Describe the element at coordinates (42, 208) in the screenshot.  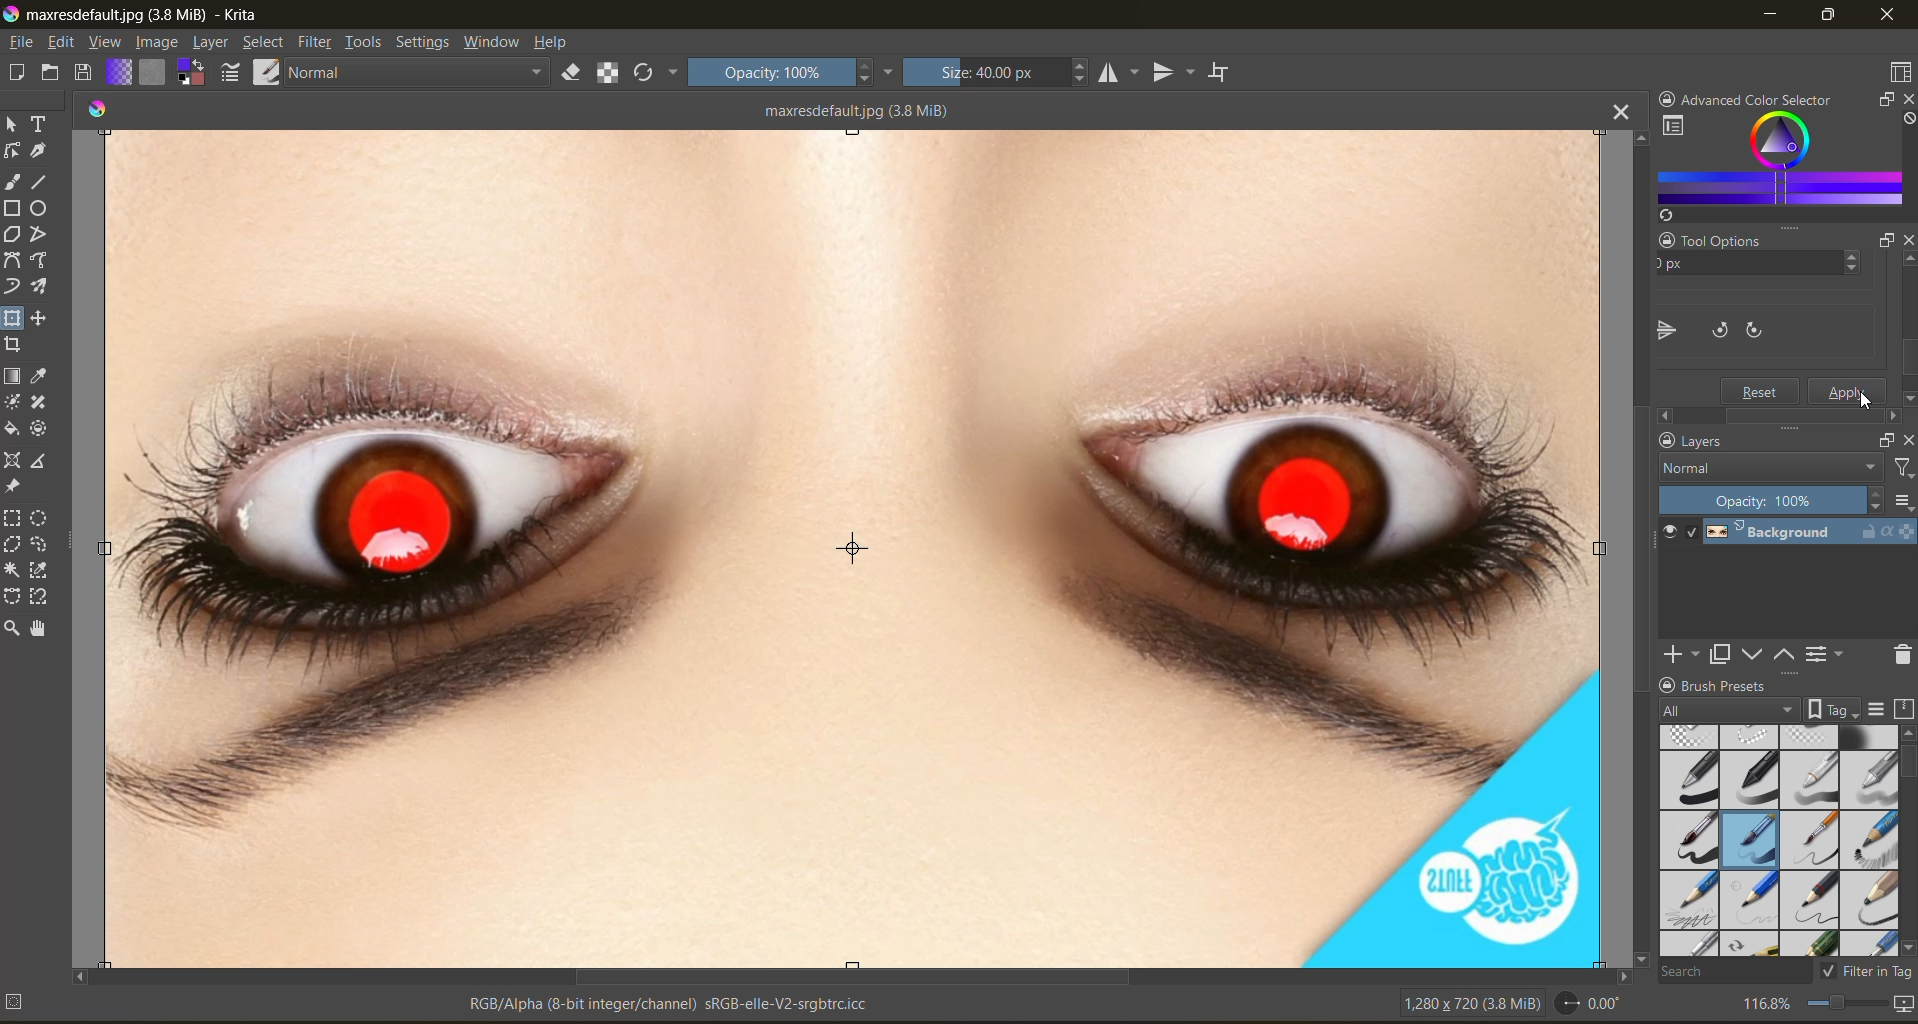
I see `tool` at that location.